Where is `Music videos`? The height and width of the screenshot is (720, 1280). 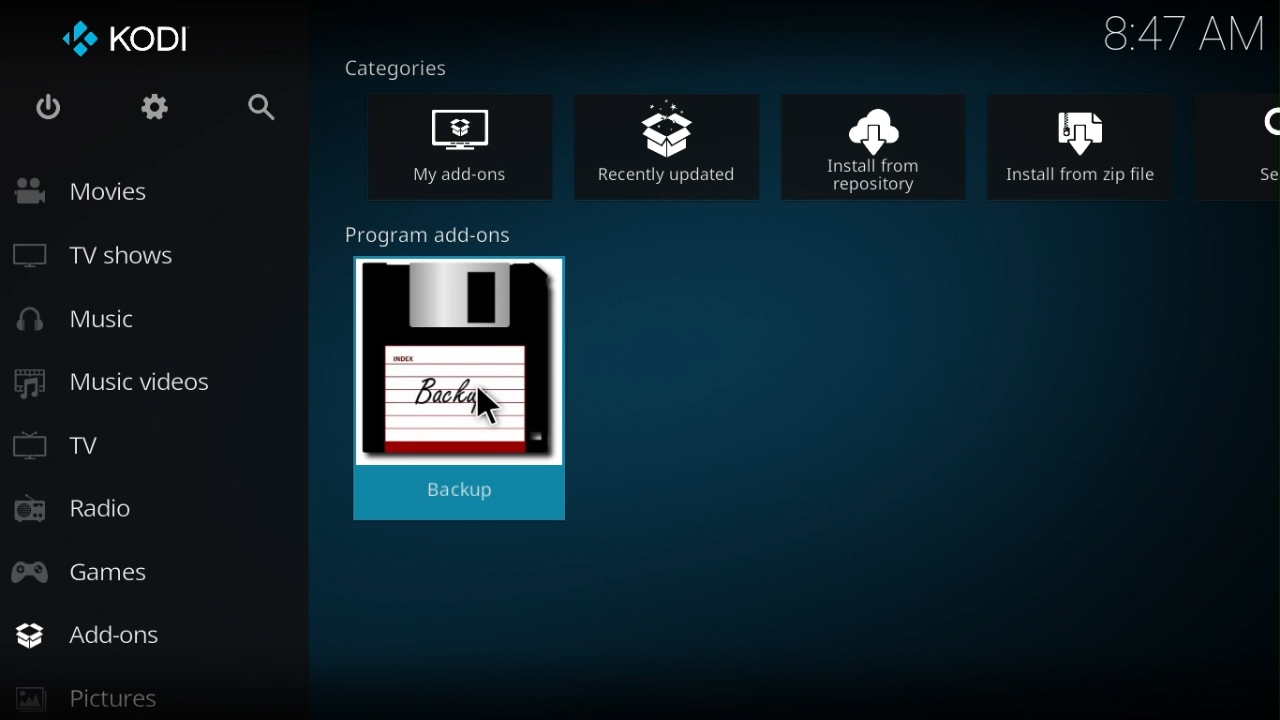 Music videos is located at coordinates (119, 384).